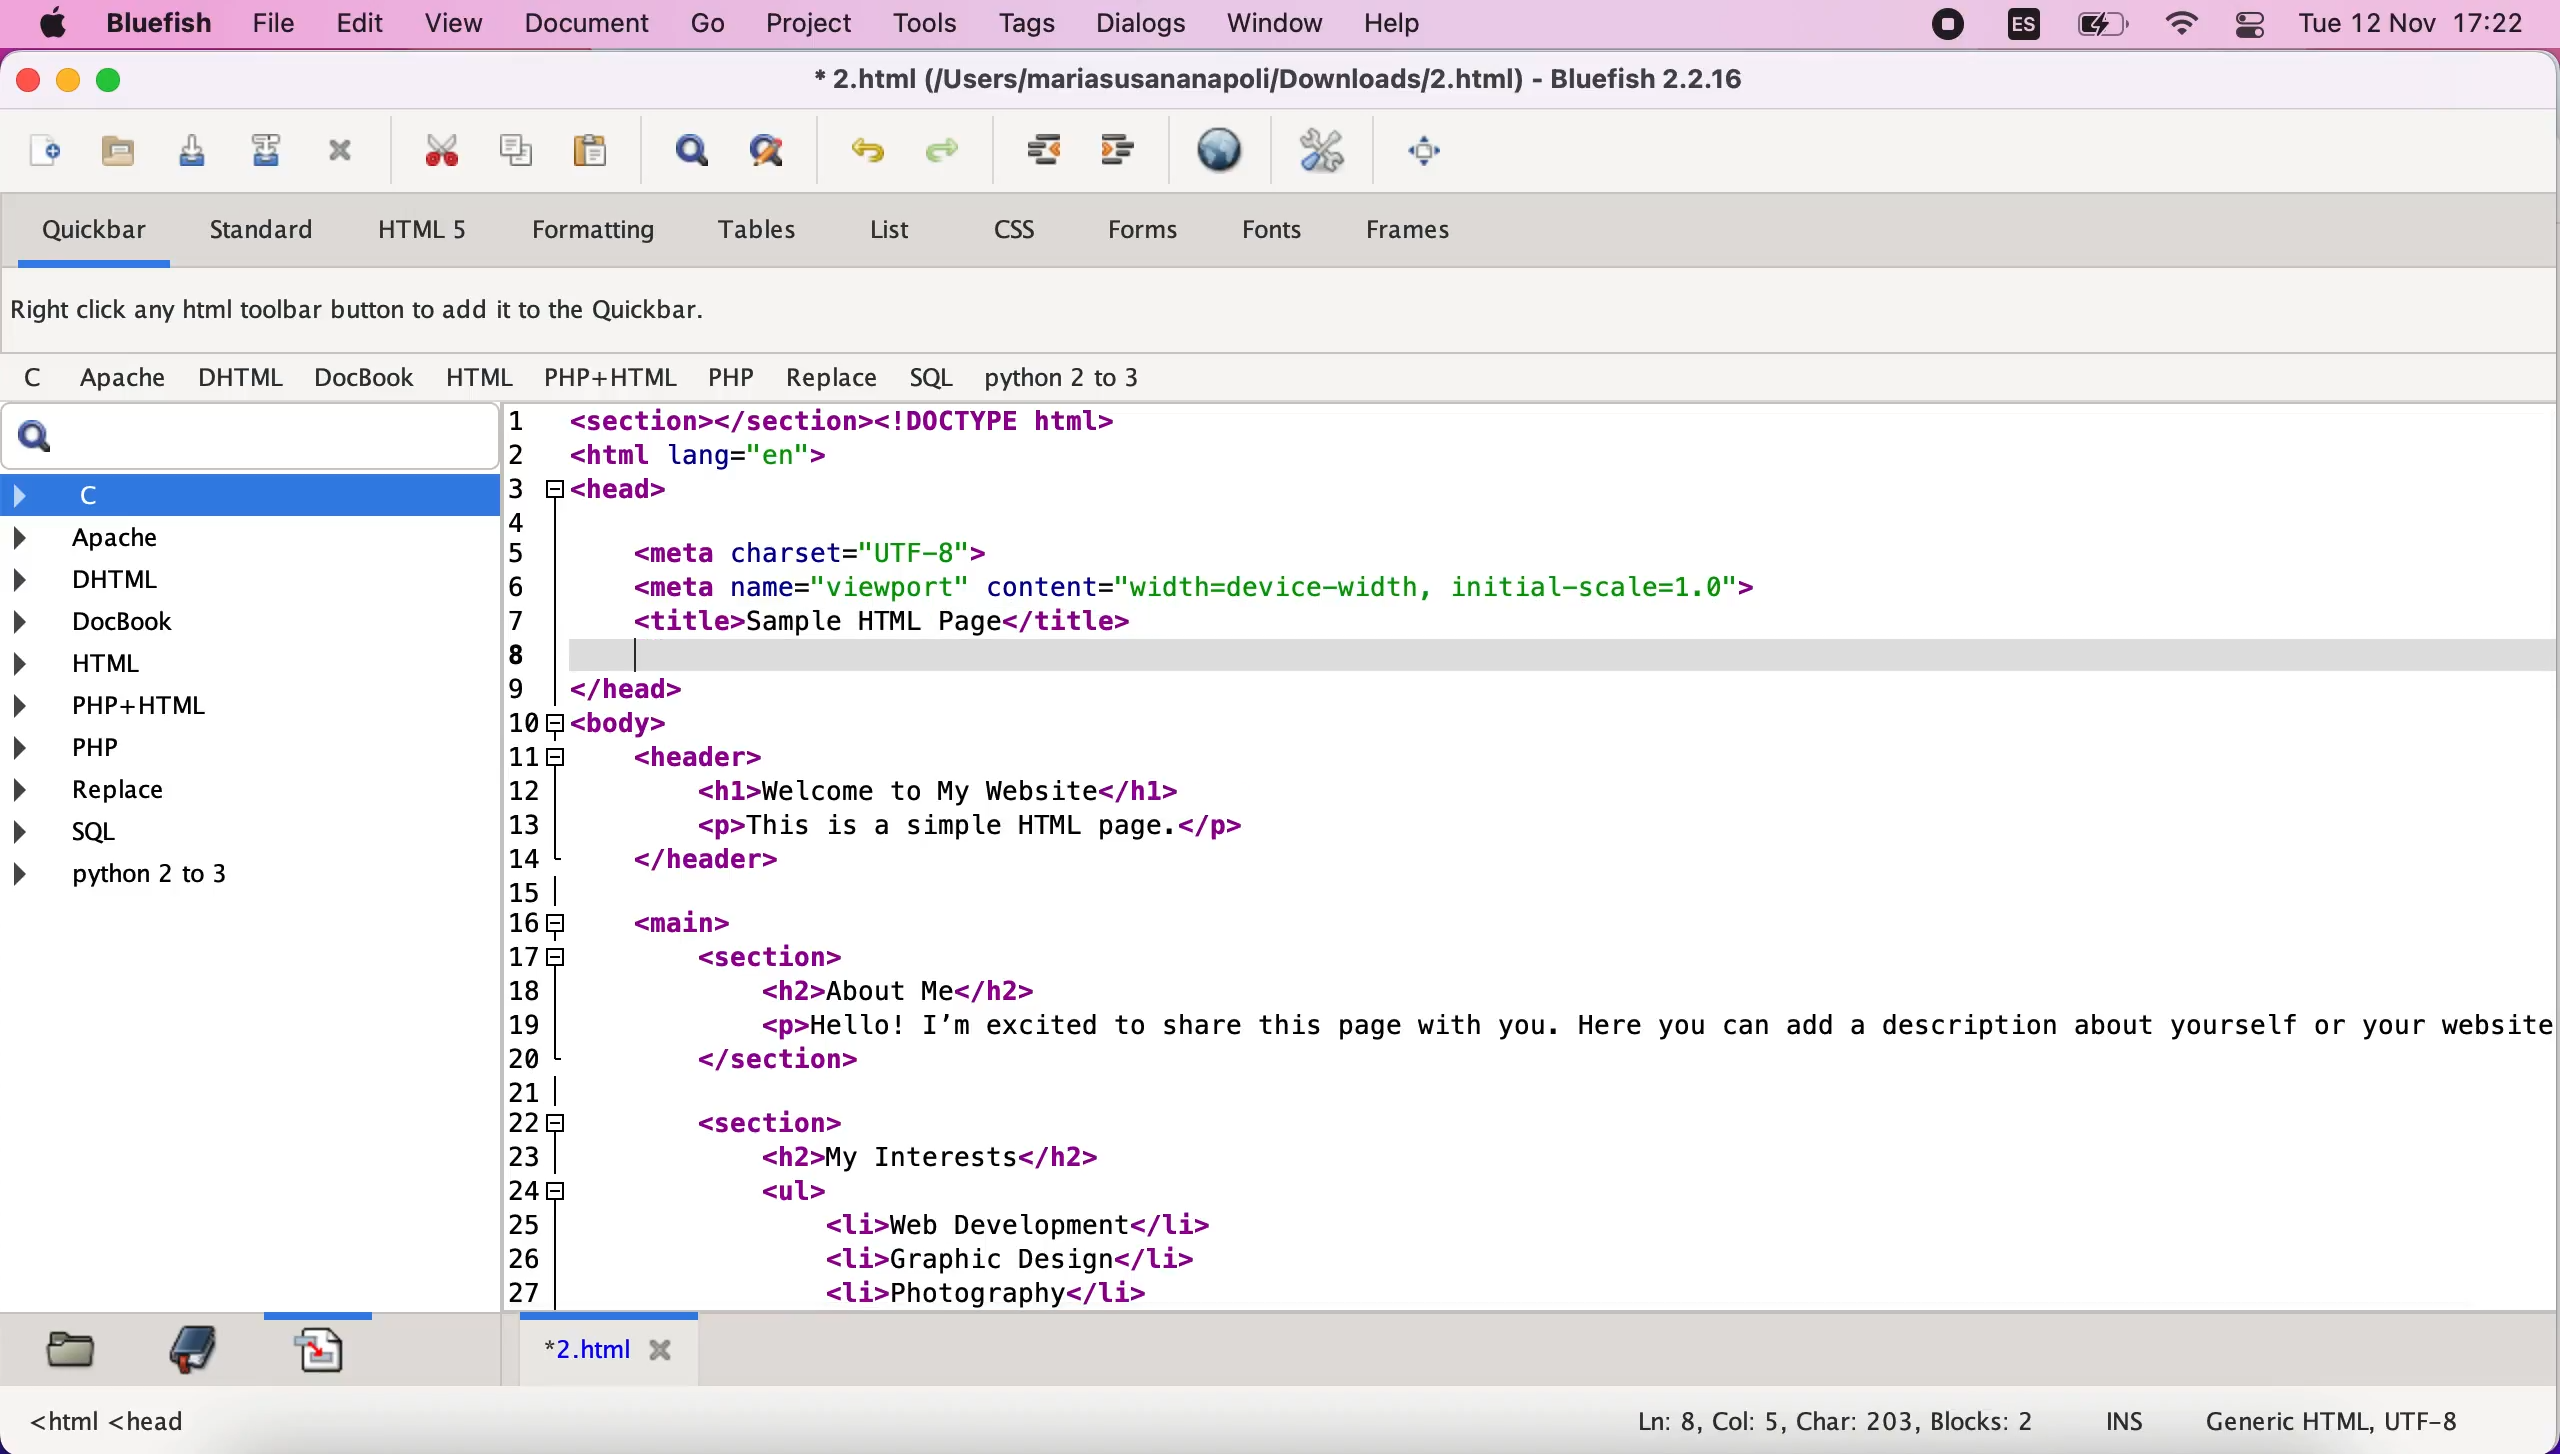 The width and height of the screenshot is (2560, 1454). Describe the element at coordinates (2344, 1423) in the screenshot. I see `generic html, UTF-8` at that location.